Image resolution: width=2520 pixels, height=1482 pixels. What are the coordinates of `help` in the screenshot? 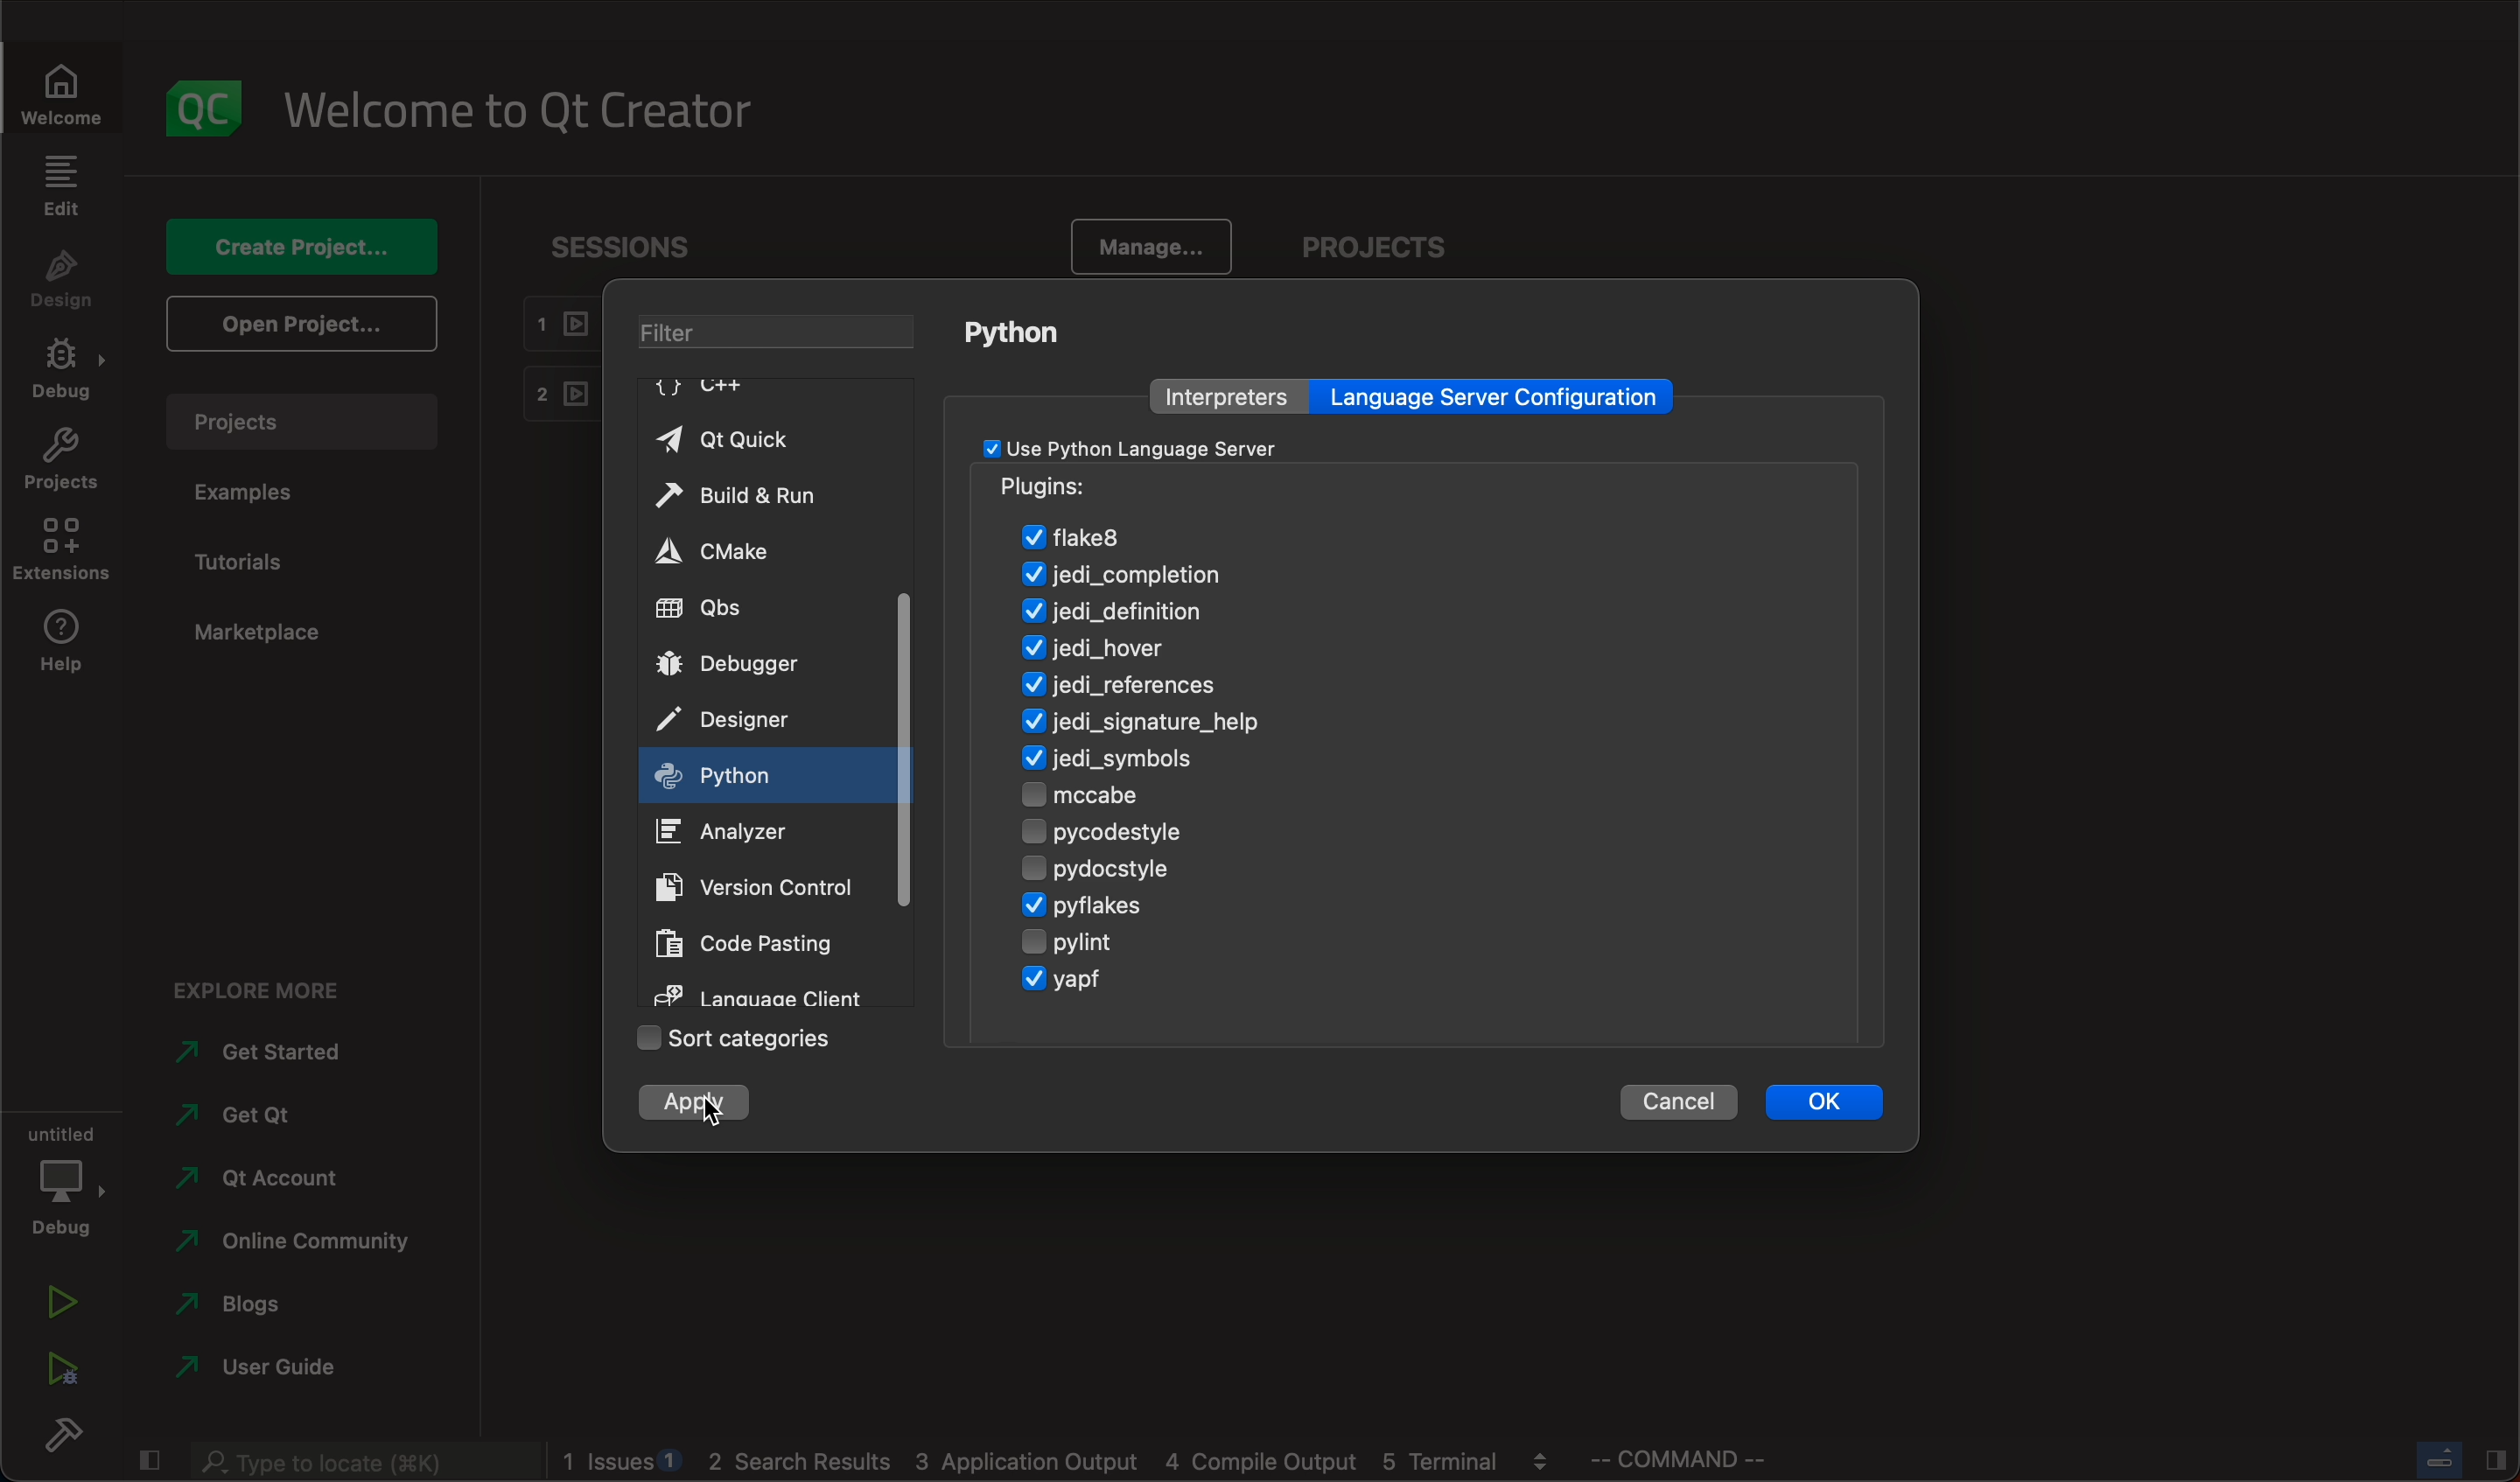 It's located at (59, 640).